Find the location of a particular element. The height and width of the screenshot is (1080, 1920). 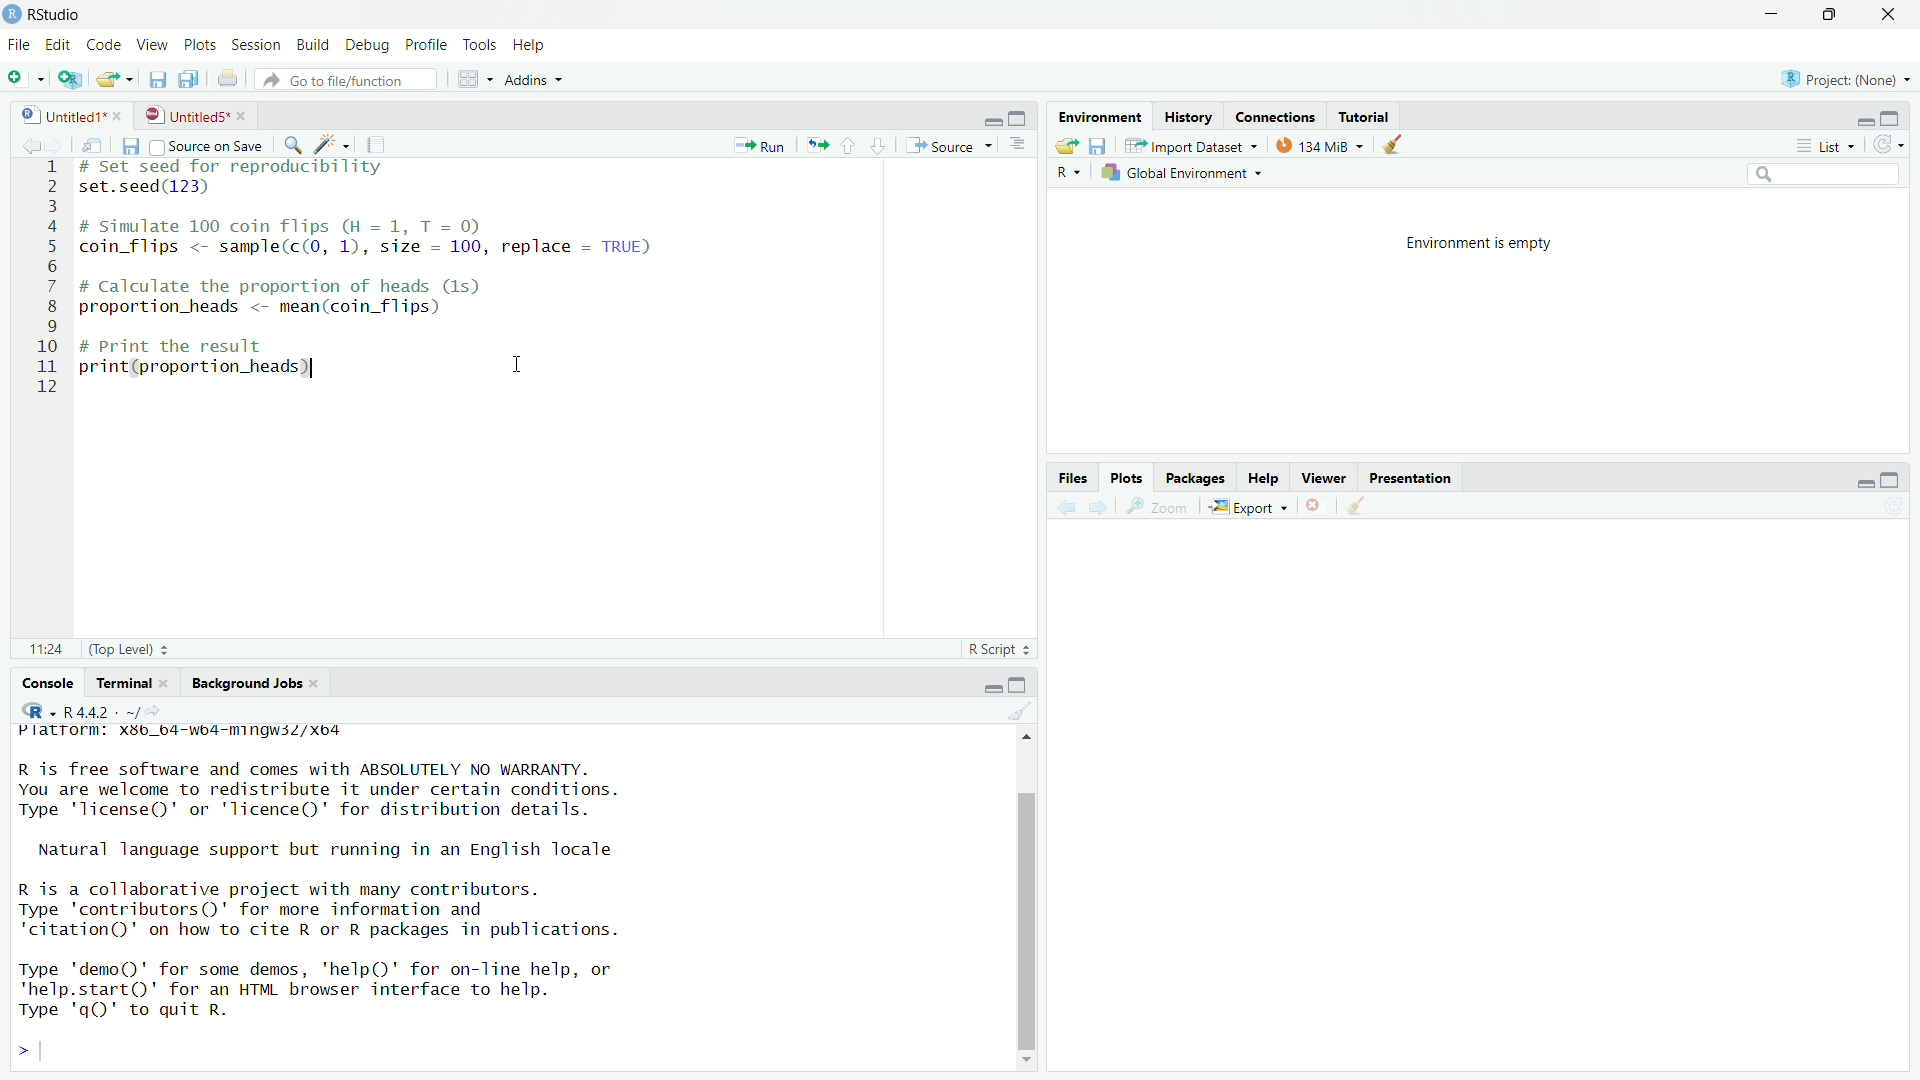

plots is located at coordinates (198, 45).